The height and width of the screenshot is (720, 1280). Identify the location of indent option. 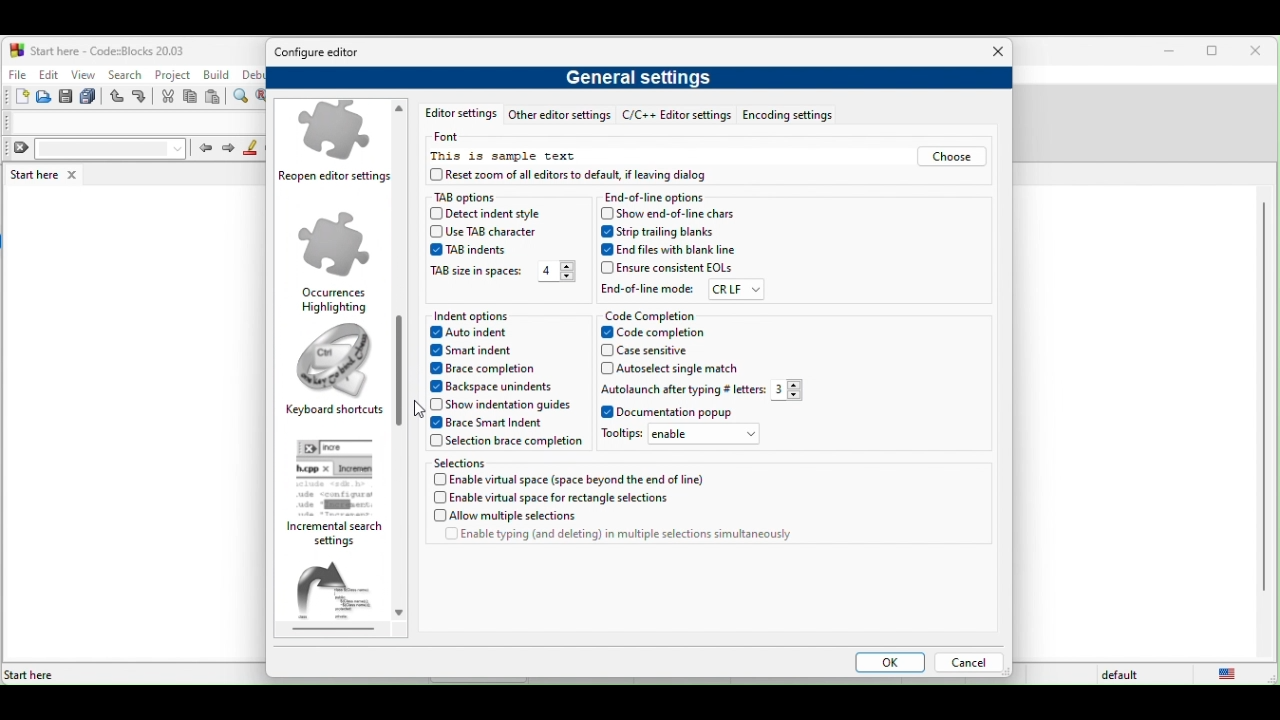
(499, 316).